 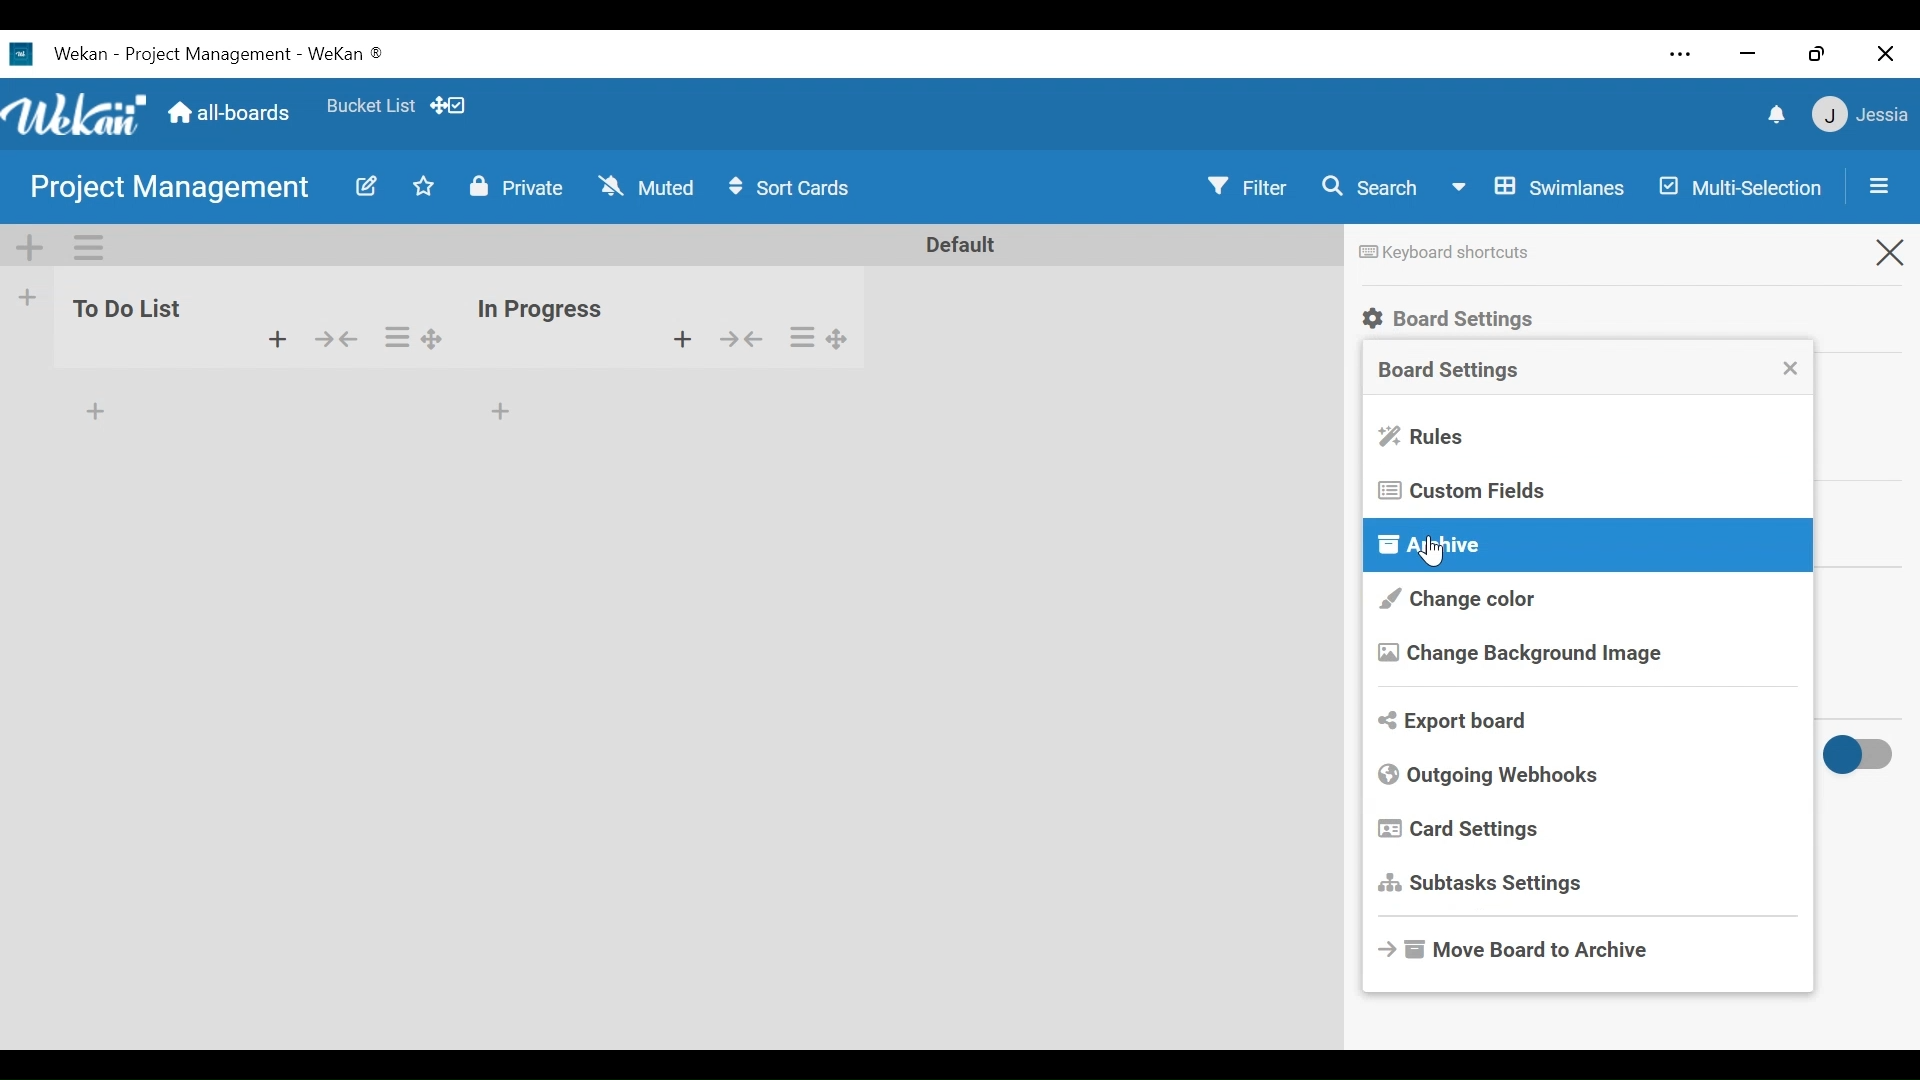 What do you see at coordinates (453, 106) in the screenshot?
I see `Show Desktop drag handles` at bounding box center [453, 106].